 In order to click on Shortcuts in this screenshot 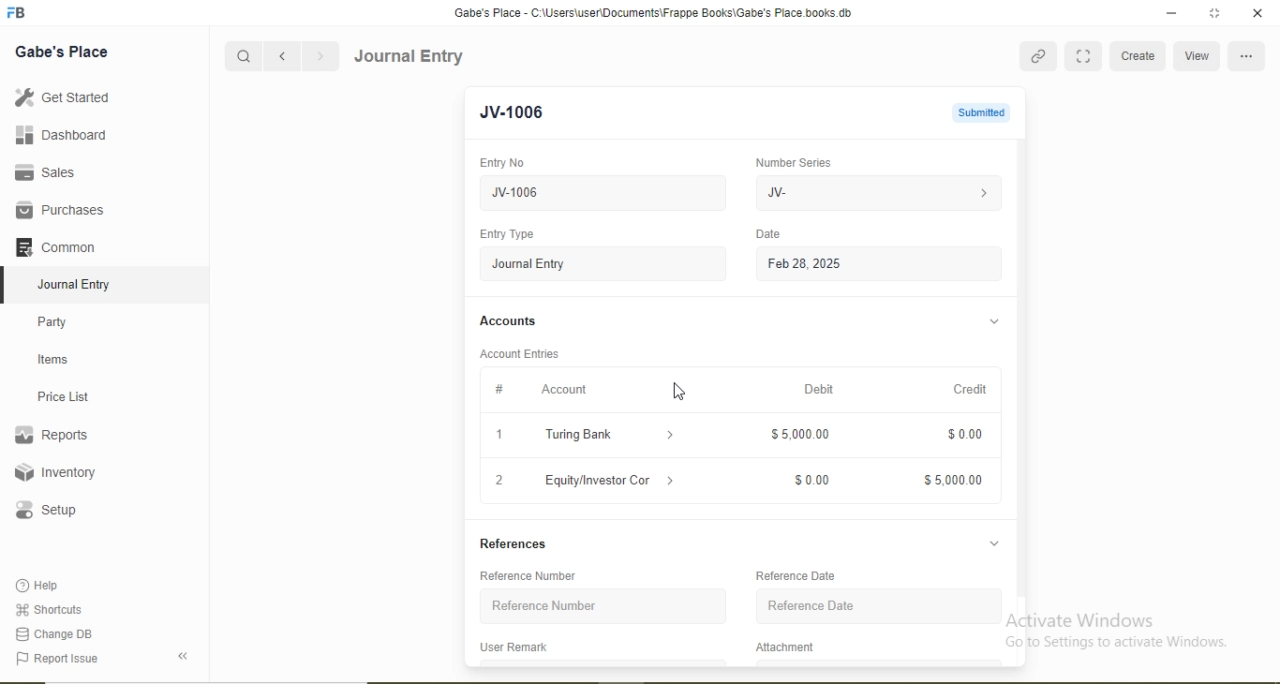, I will do `click(47, 609)`.